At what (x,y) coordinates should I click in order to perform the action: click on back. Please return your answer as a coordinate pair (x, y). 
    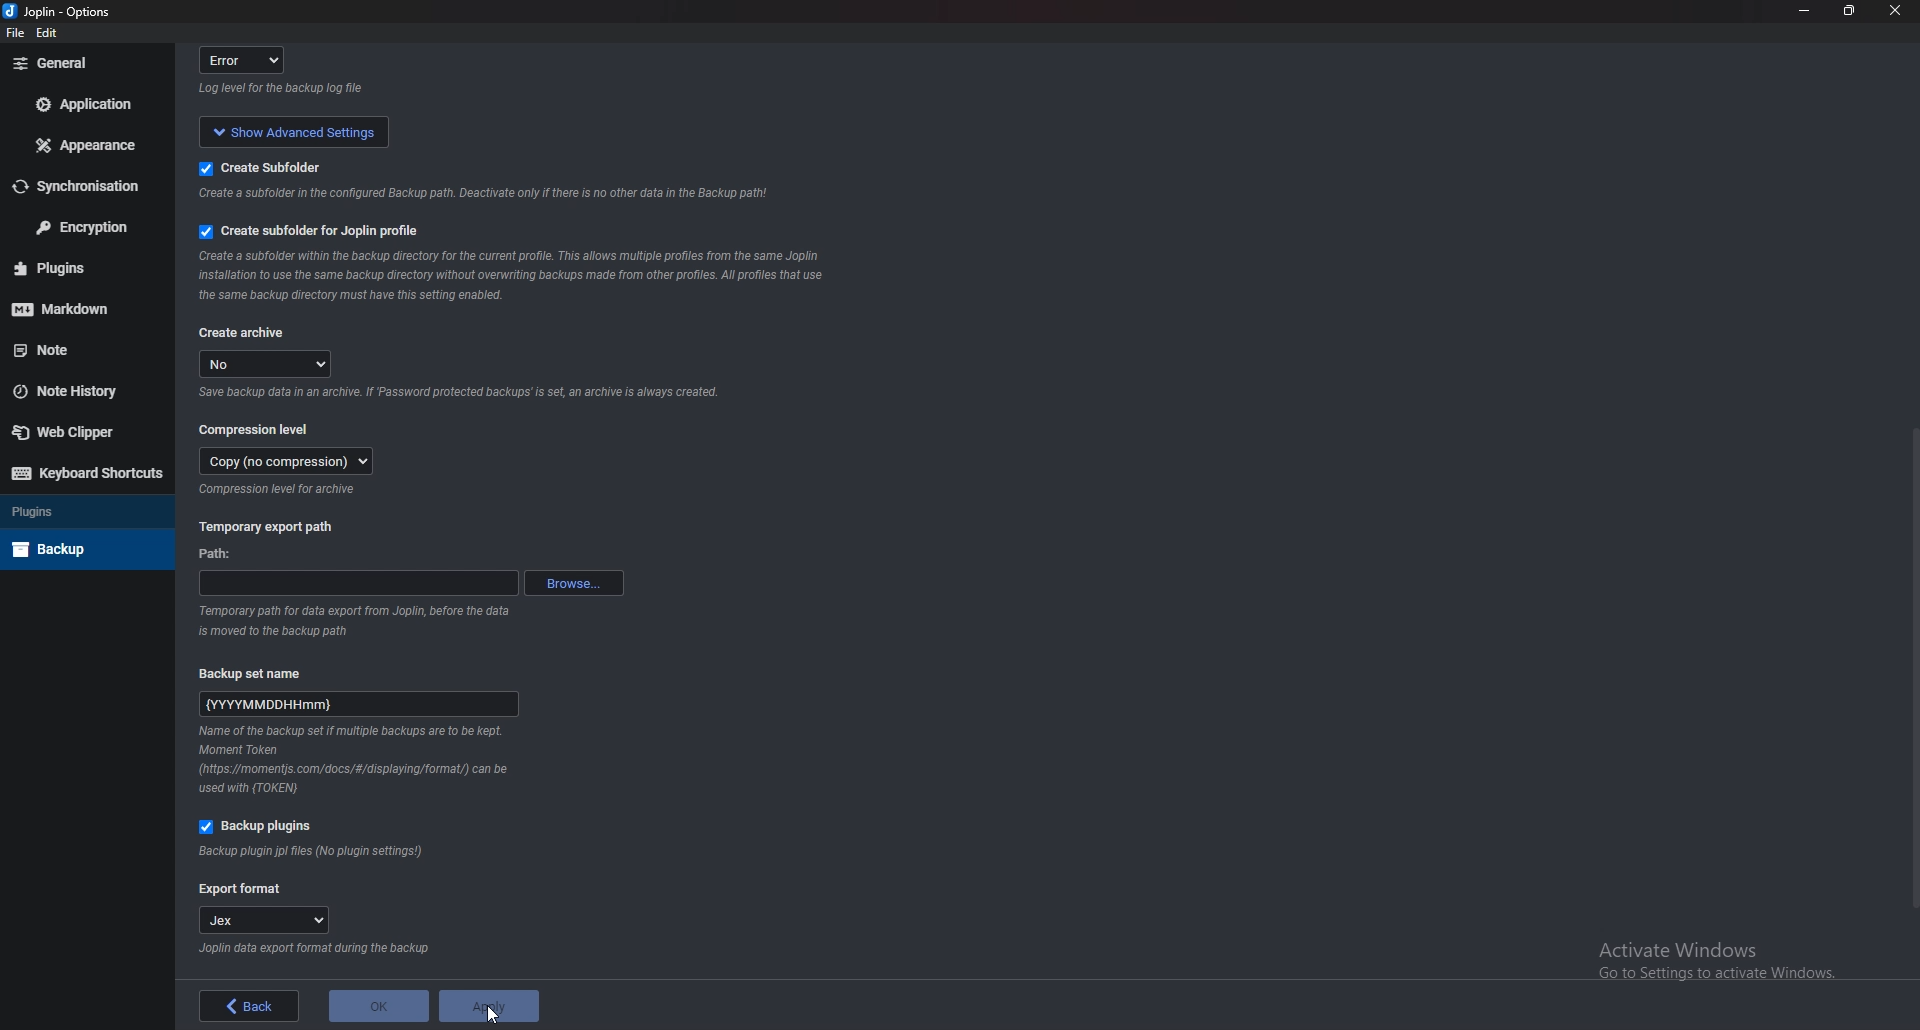
    Looking at the image, I should click on (250, 1006).